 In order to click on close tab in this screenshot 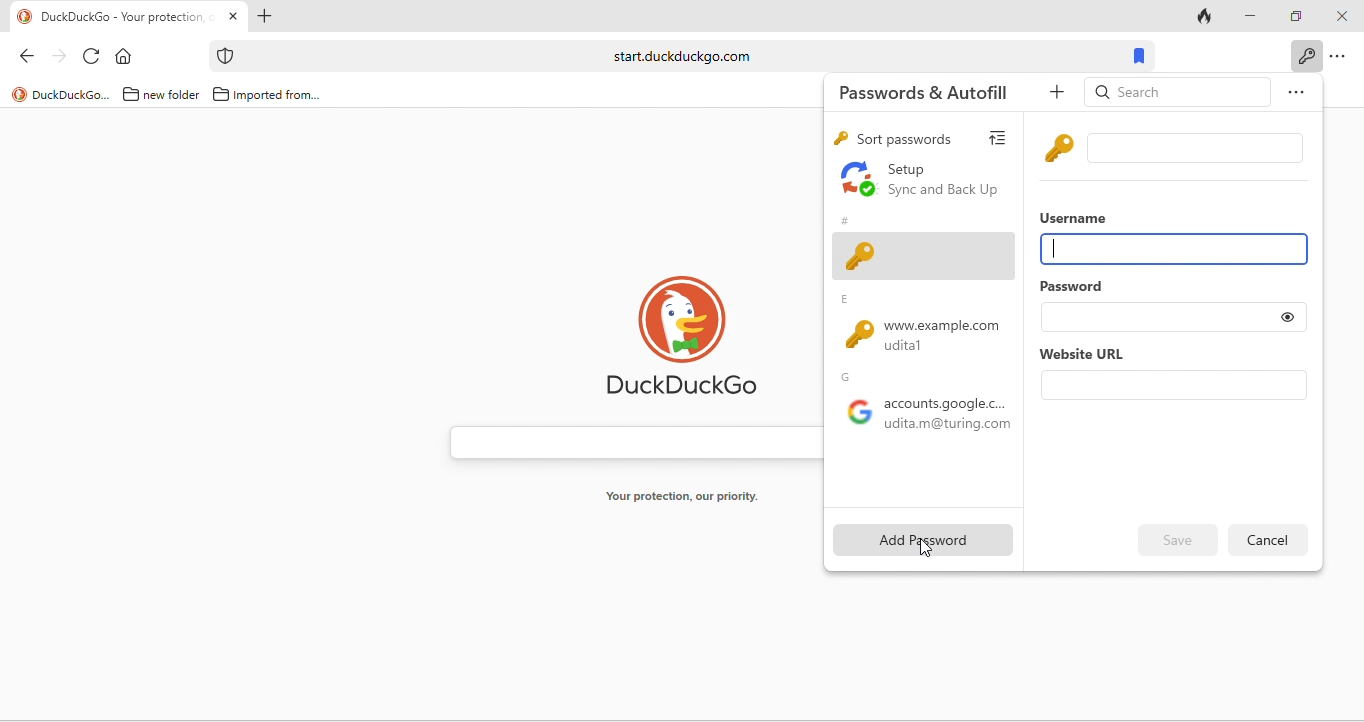, I will do `click(233, 17)`.